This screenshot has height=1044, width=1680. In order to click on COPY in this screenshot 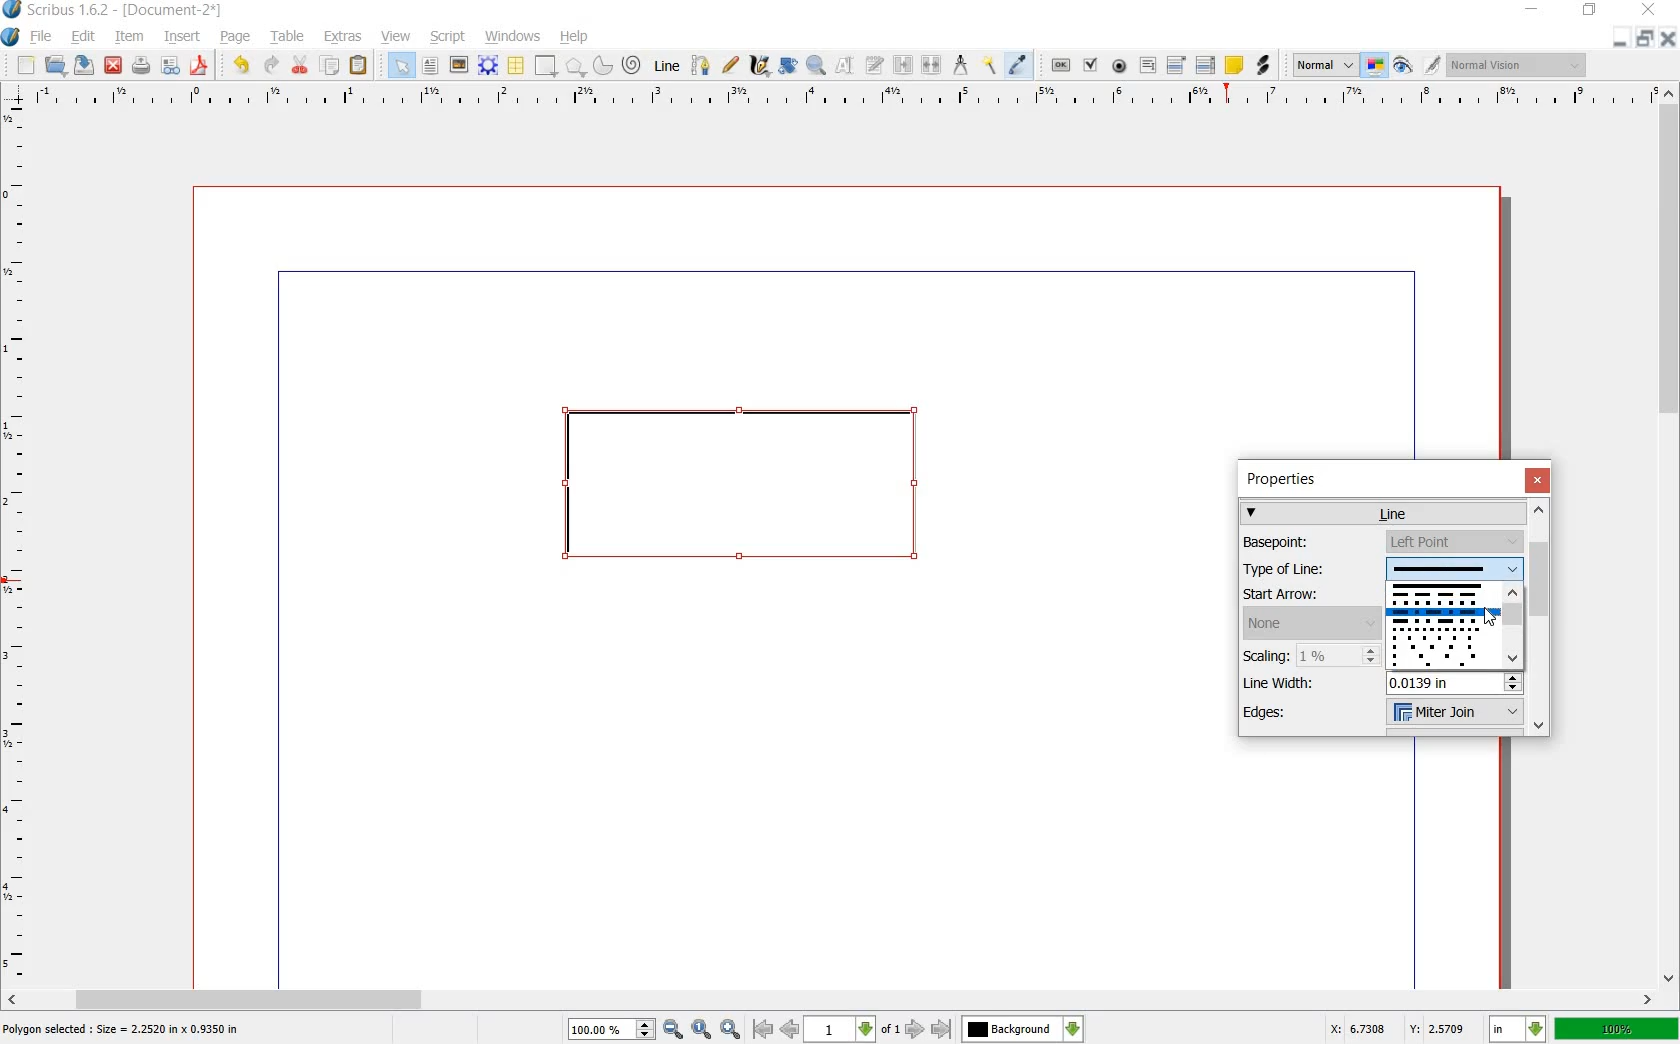, I will do `click(332, 66)`.